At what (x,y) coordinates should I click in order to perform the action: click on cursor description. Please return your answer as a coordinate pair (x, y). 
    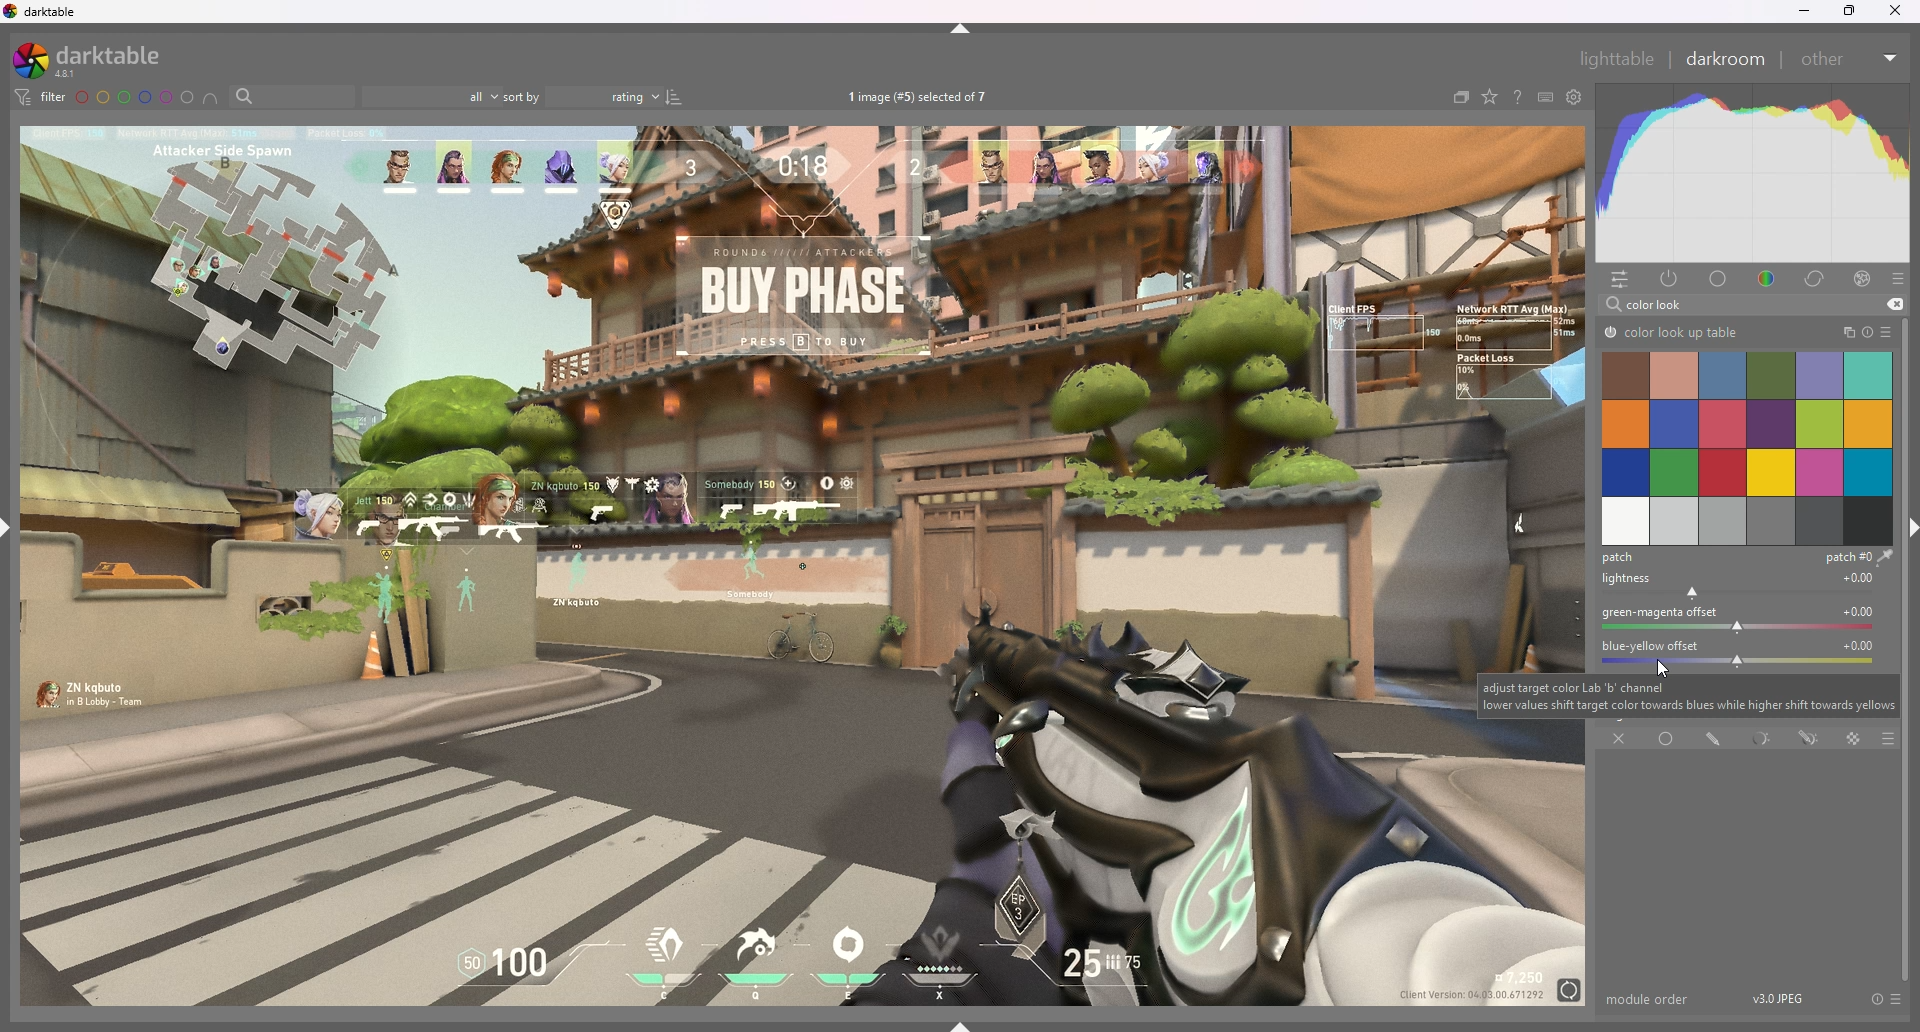
    Looking at the image, I should click on (1688, 696).